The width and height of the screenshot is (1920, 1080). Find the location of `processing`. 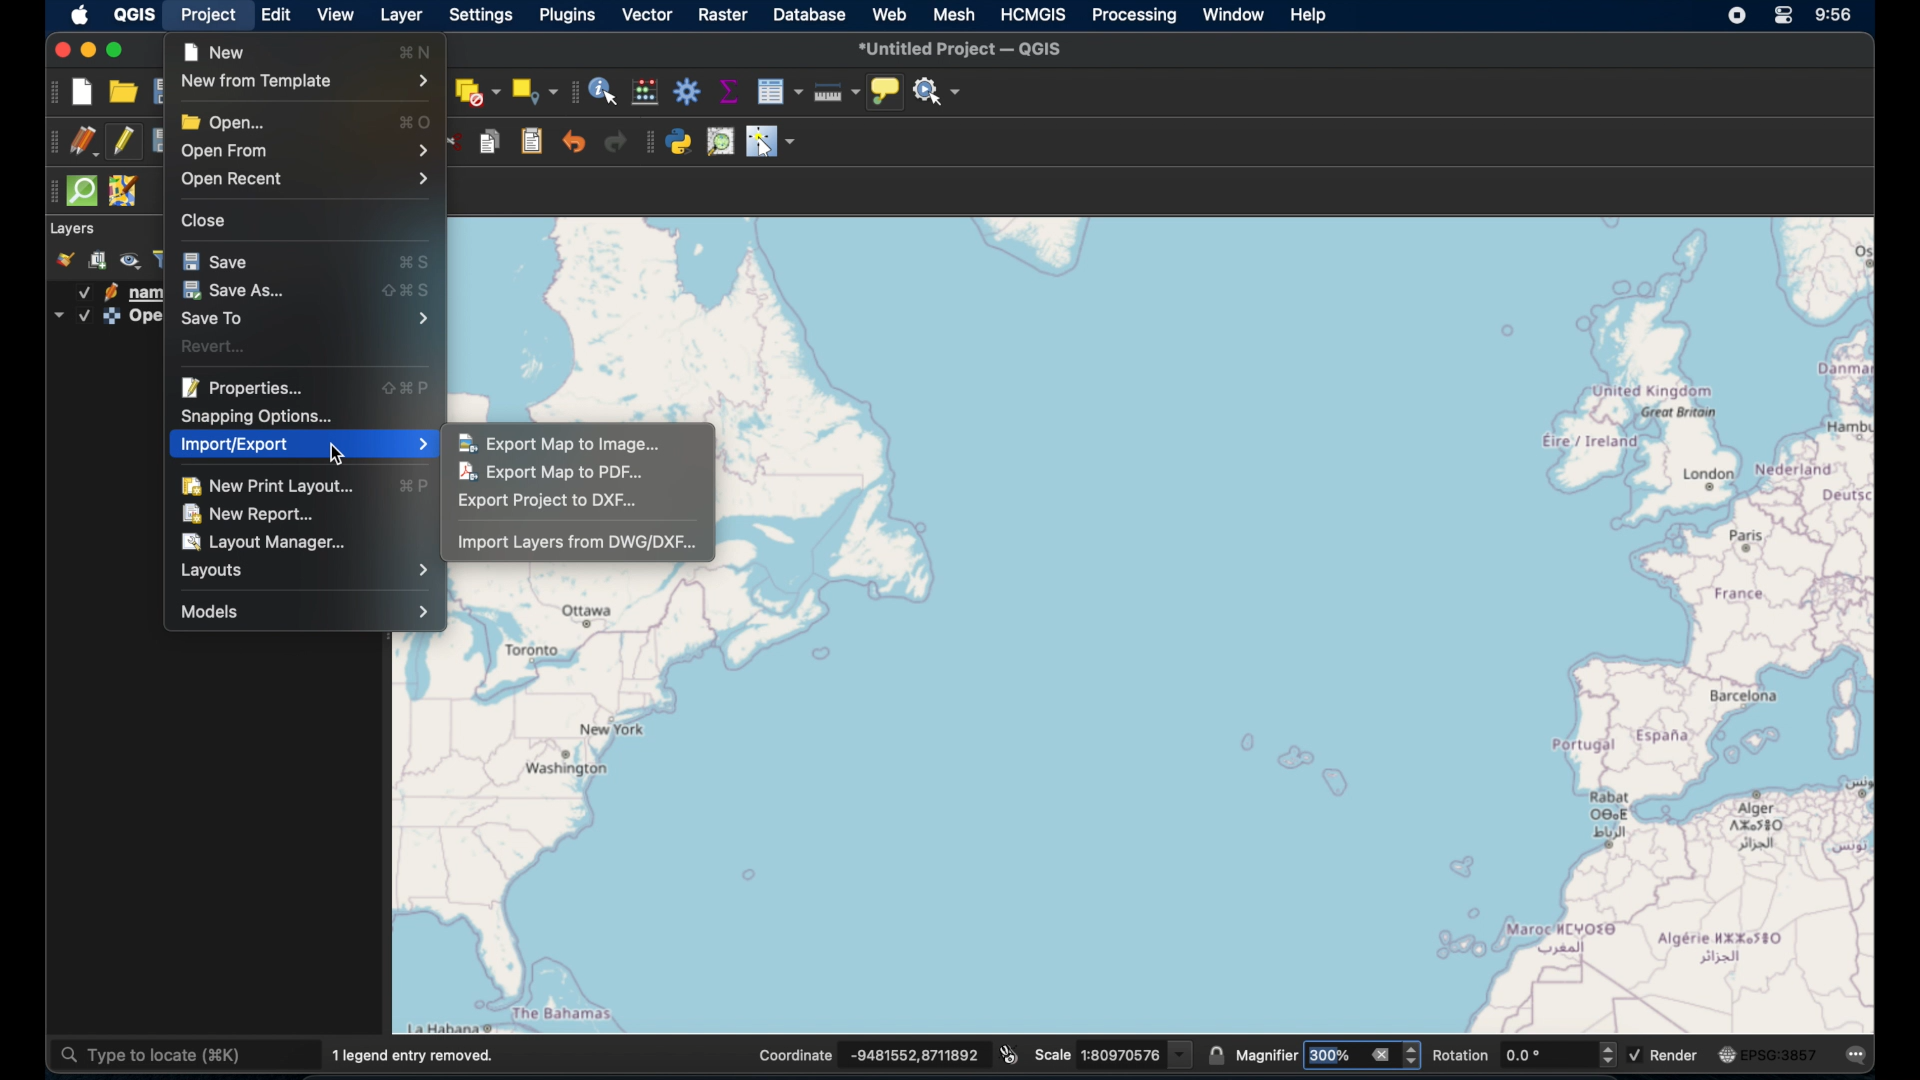

processing is located at coordinates (1135, 17).